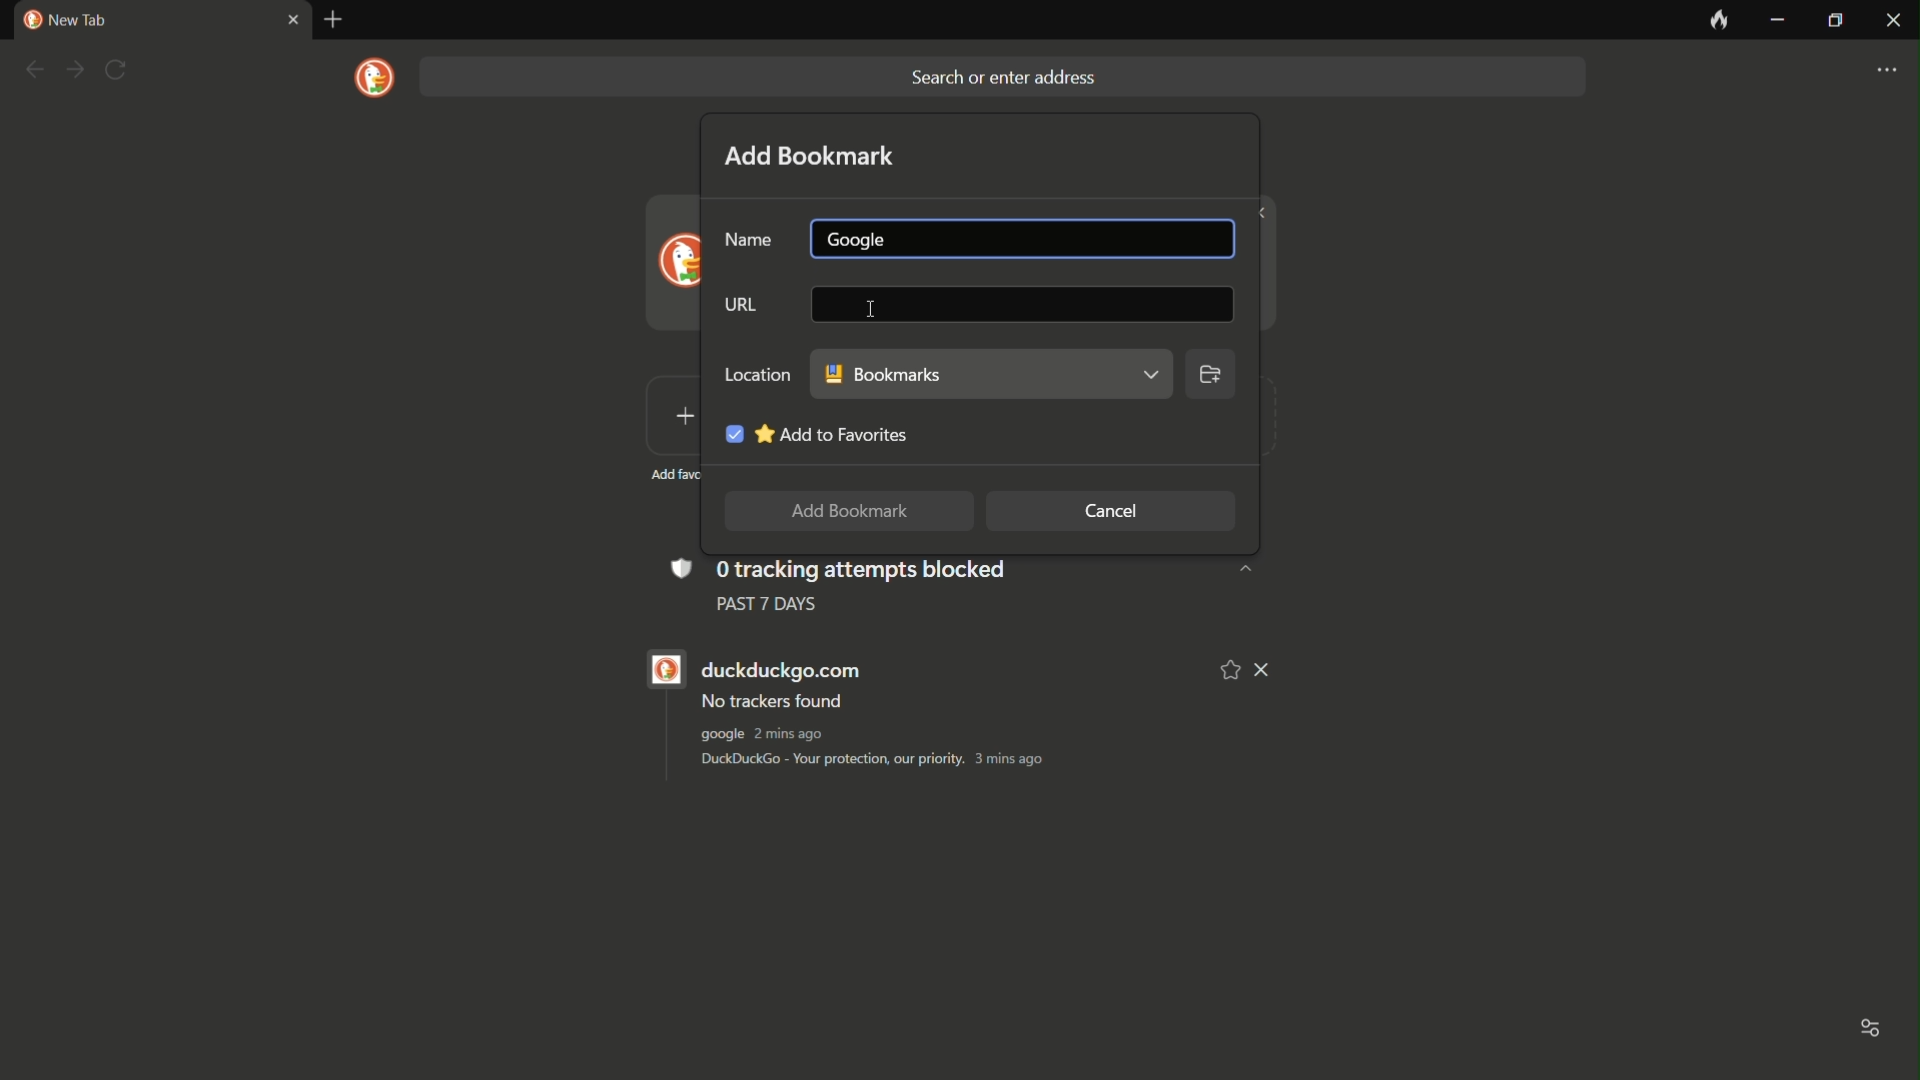 Image resolution: width=1920 pixels, height=1080 pixels. What do you see at coordinates (74, 71) in the screenshot?
I see `forward` at bounding box center [74, 71].